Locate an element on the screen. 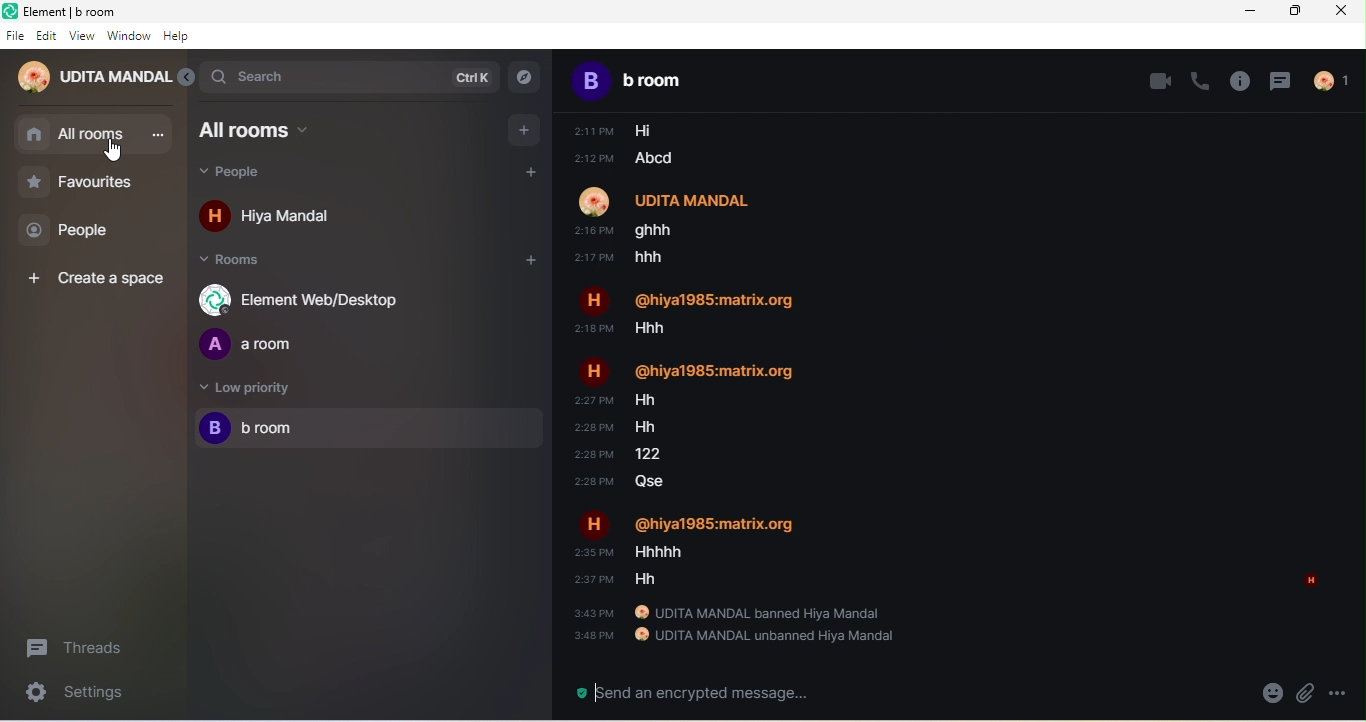 This screenshot has width=1366, height=722. view is located at coordinates (82, 36).